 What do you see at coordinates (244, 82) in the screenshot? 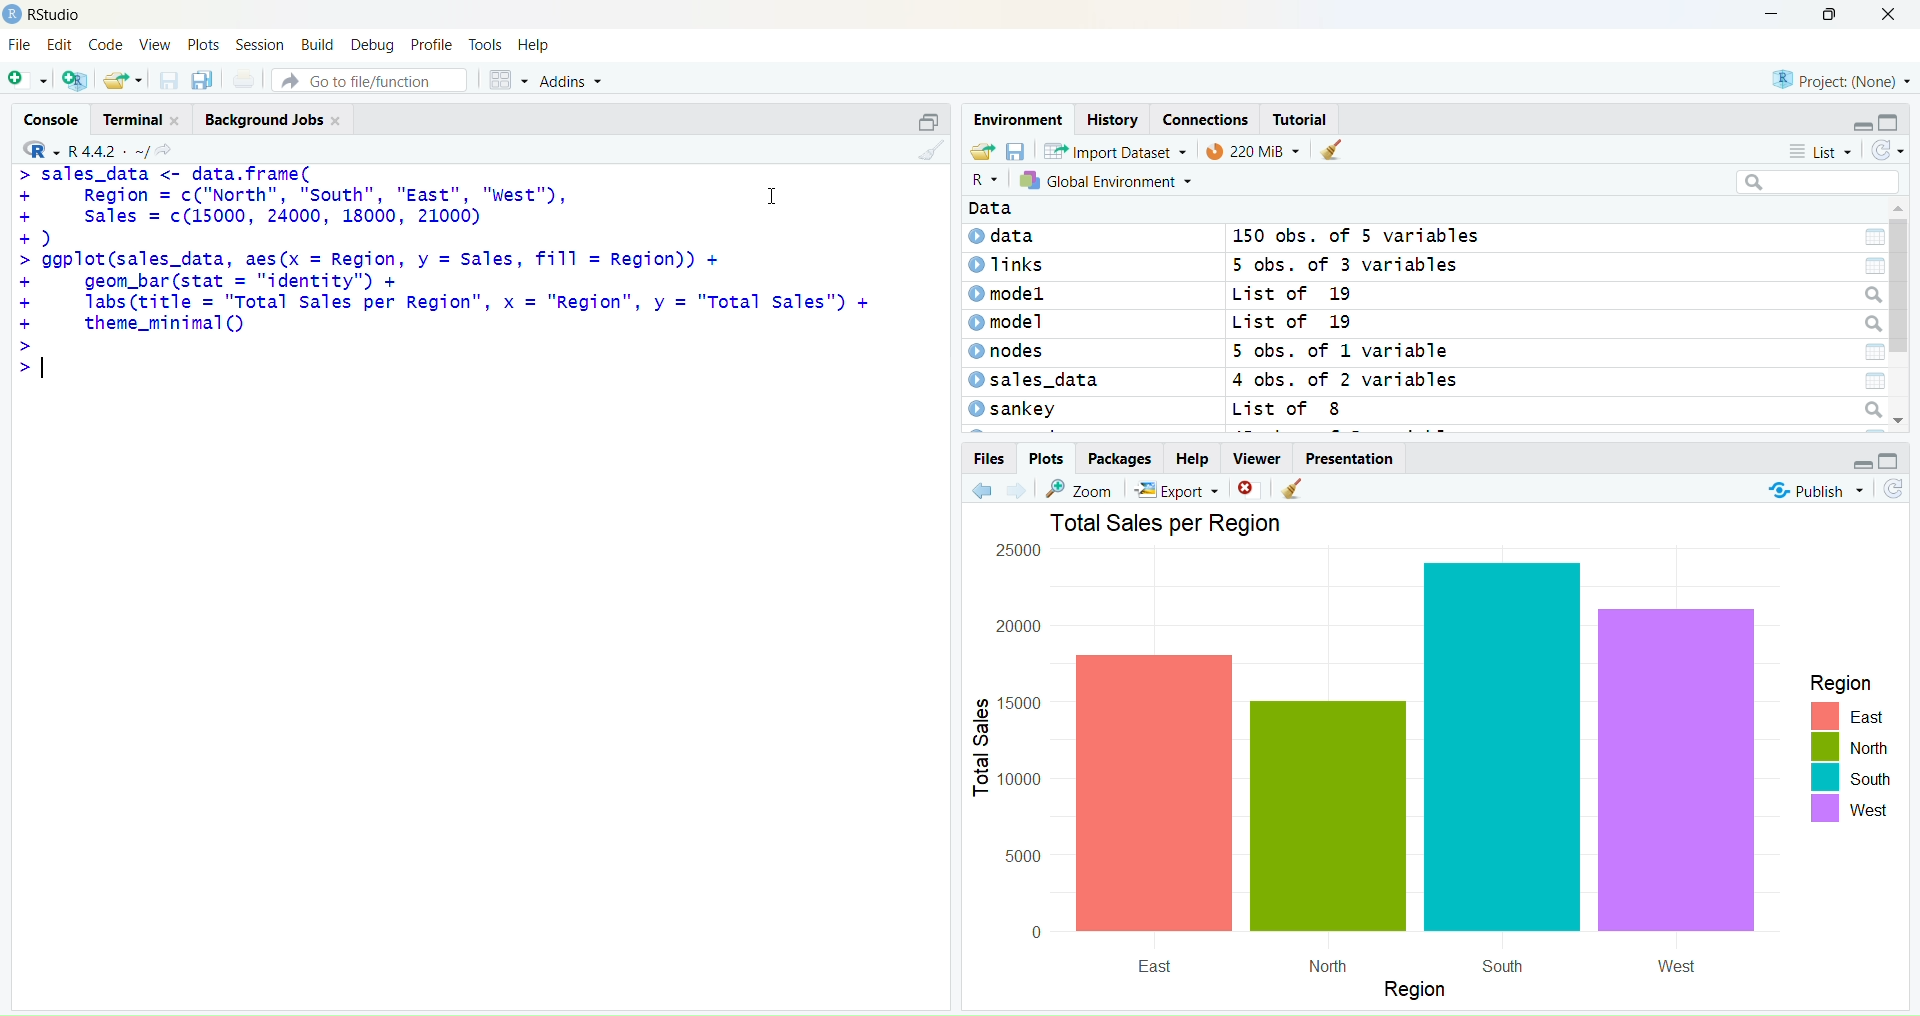
I see `print` at bounding box center [244, 82].